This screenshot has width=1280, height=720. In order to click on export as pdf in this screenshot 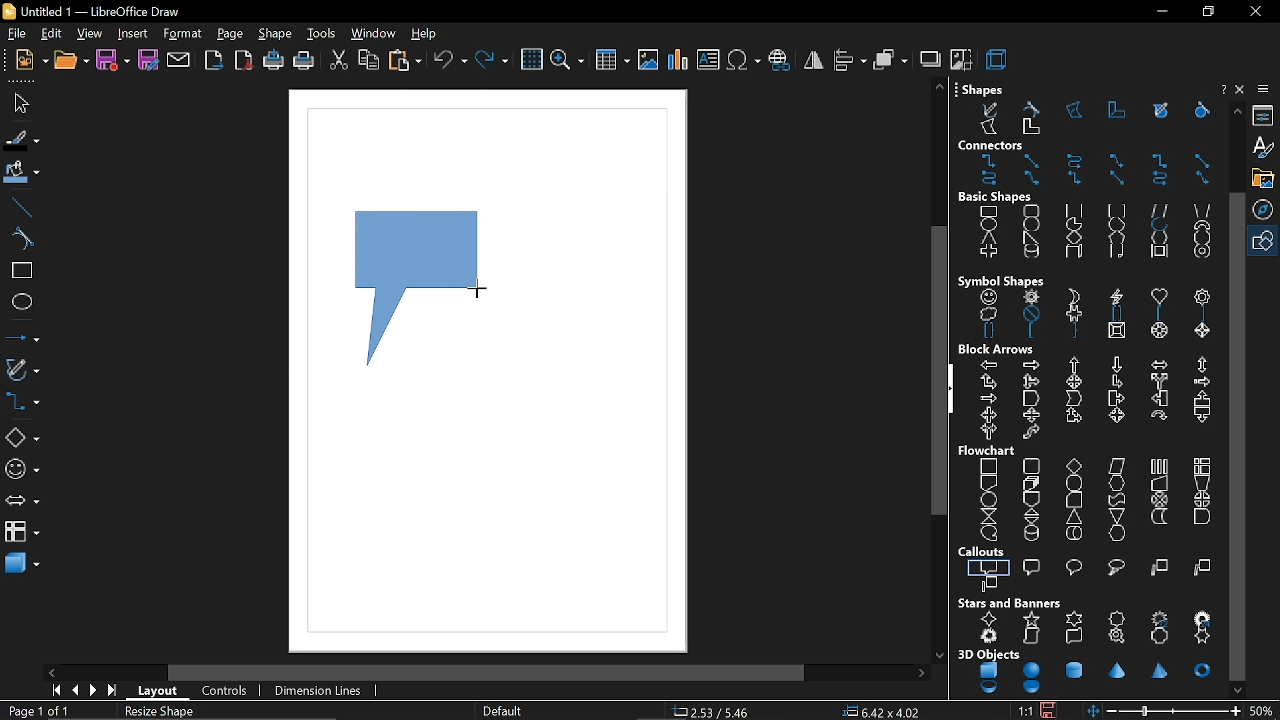, I will do `click(245, 61)`.